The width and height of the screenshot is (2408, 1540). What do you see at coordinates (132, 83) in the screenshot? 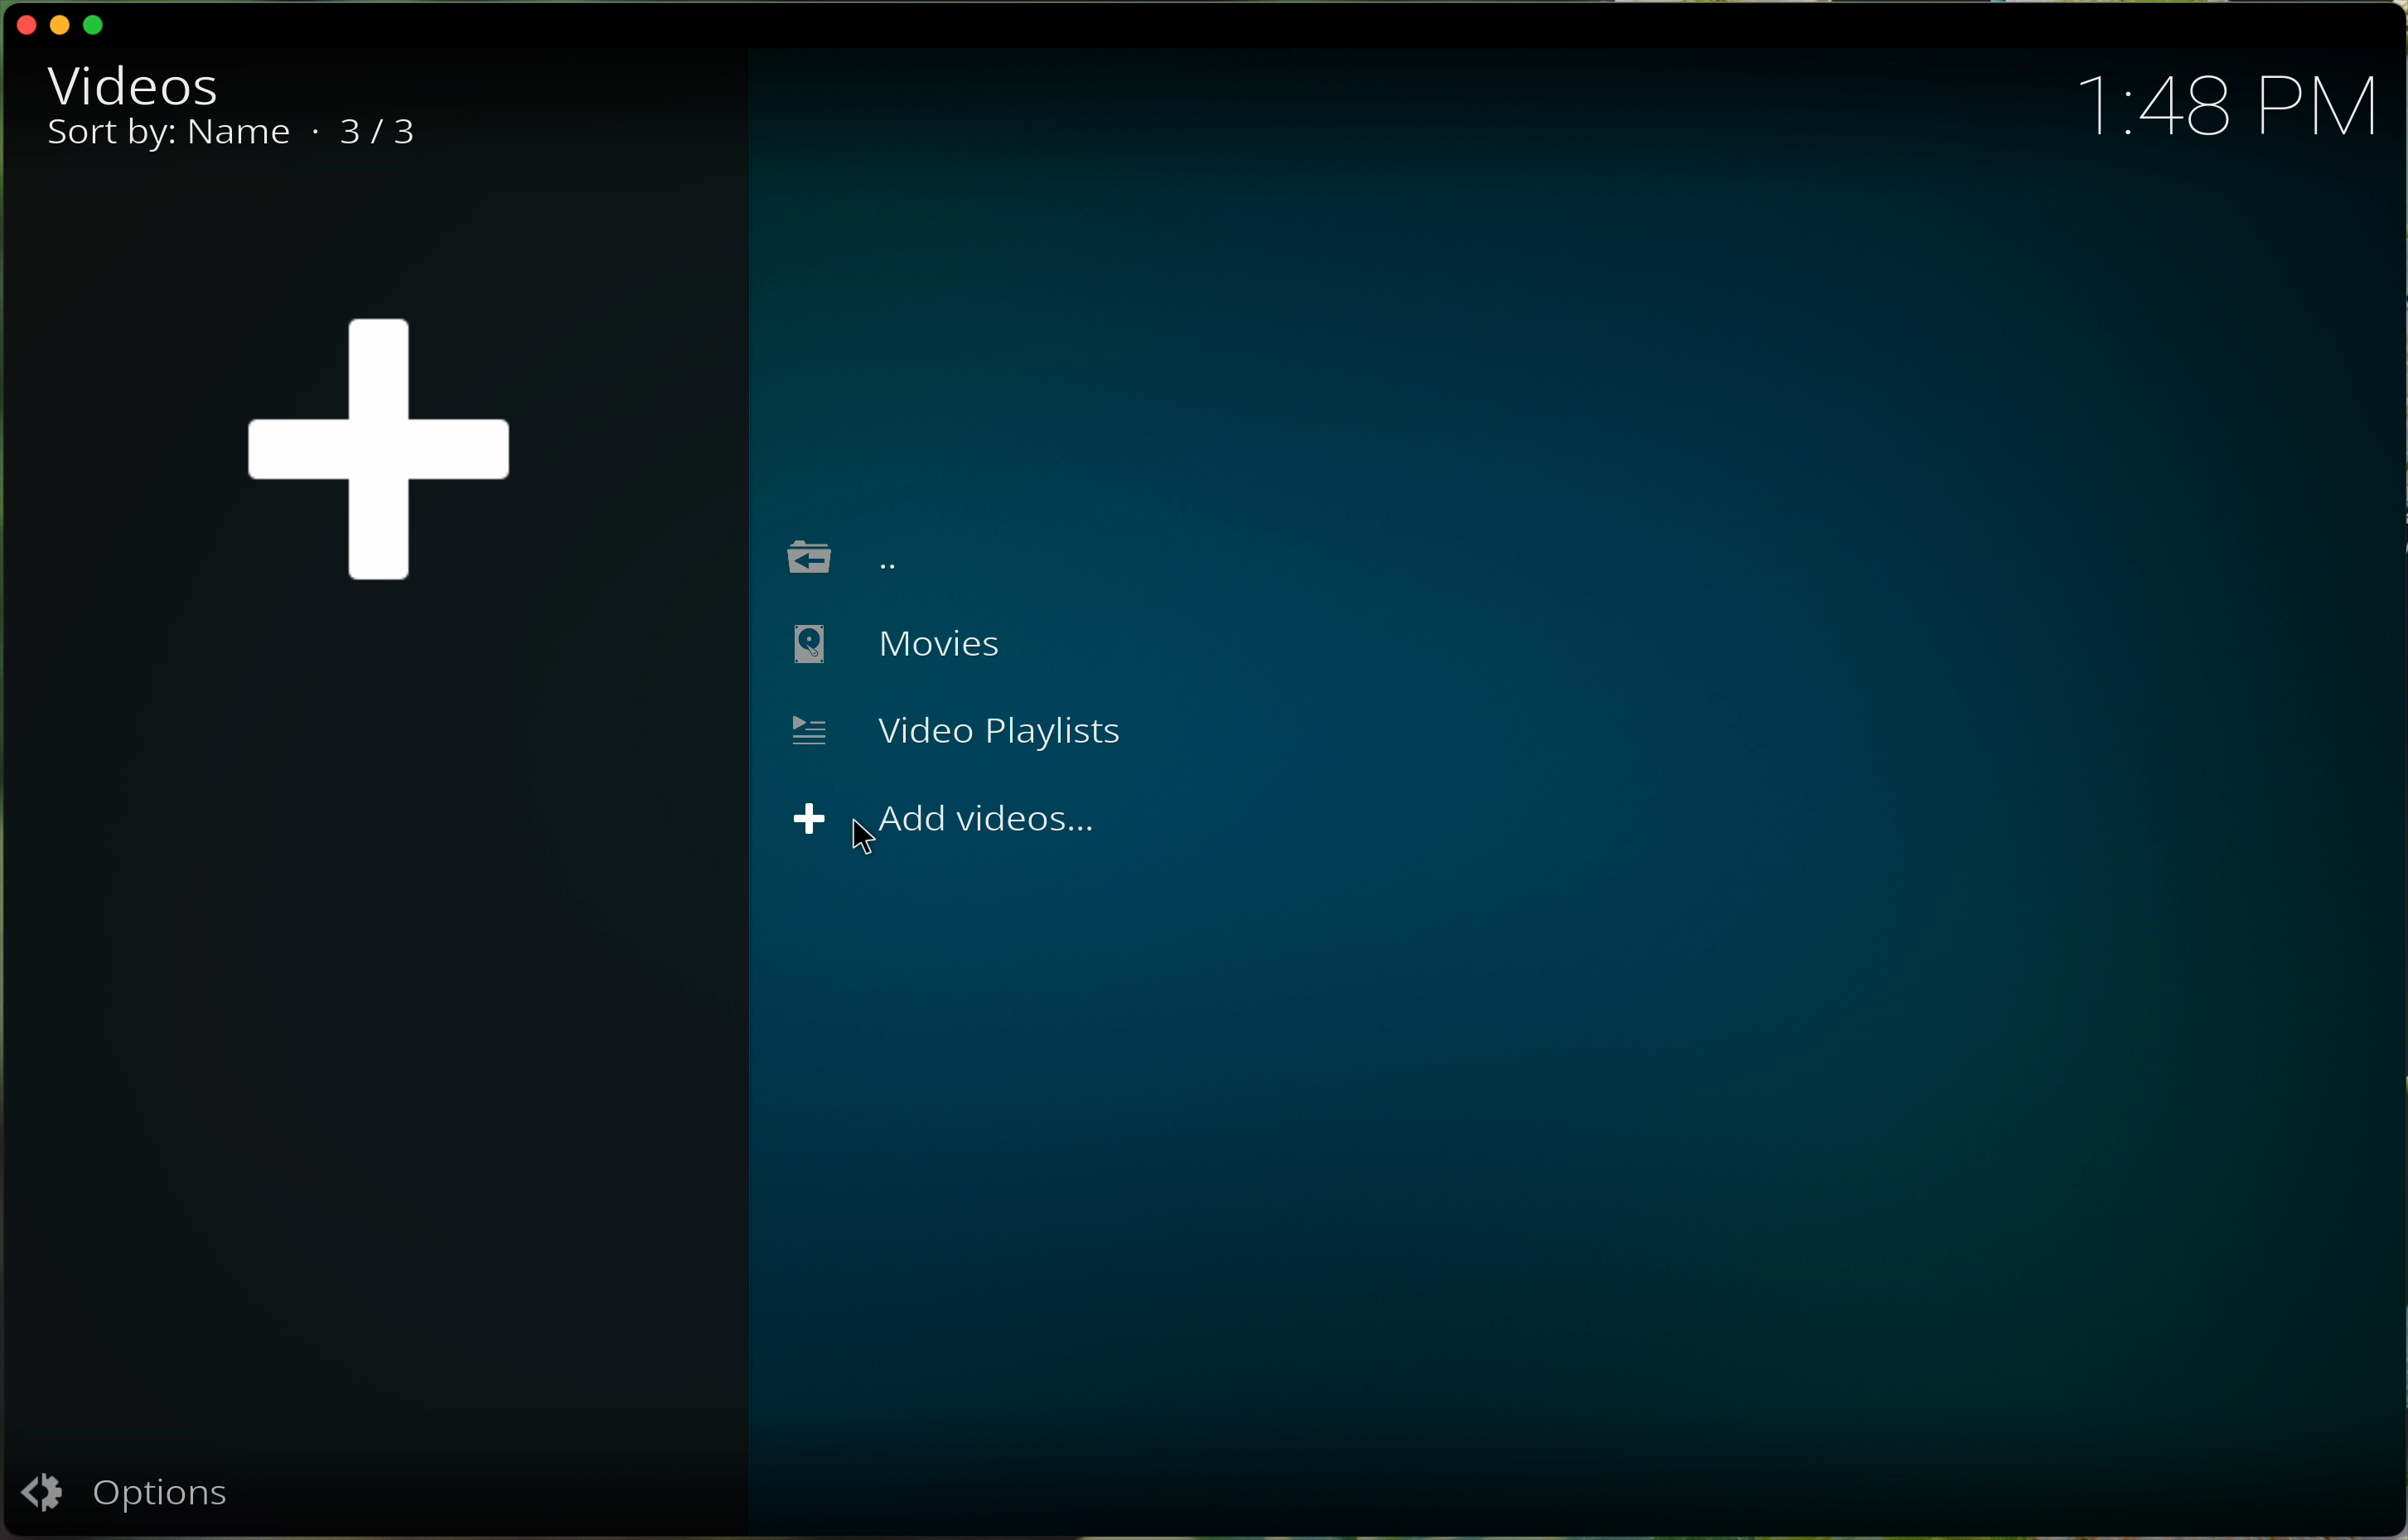
I see `video` at bounding box center [132, 83].